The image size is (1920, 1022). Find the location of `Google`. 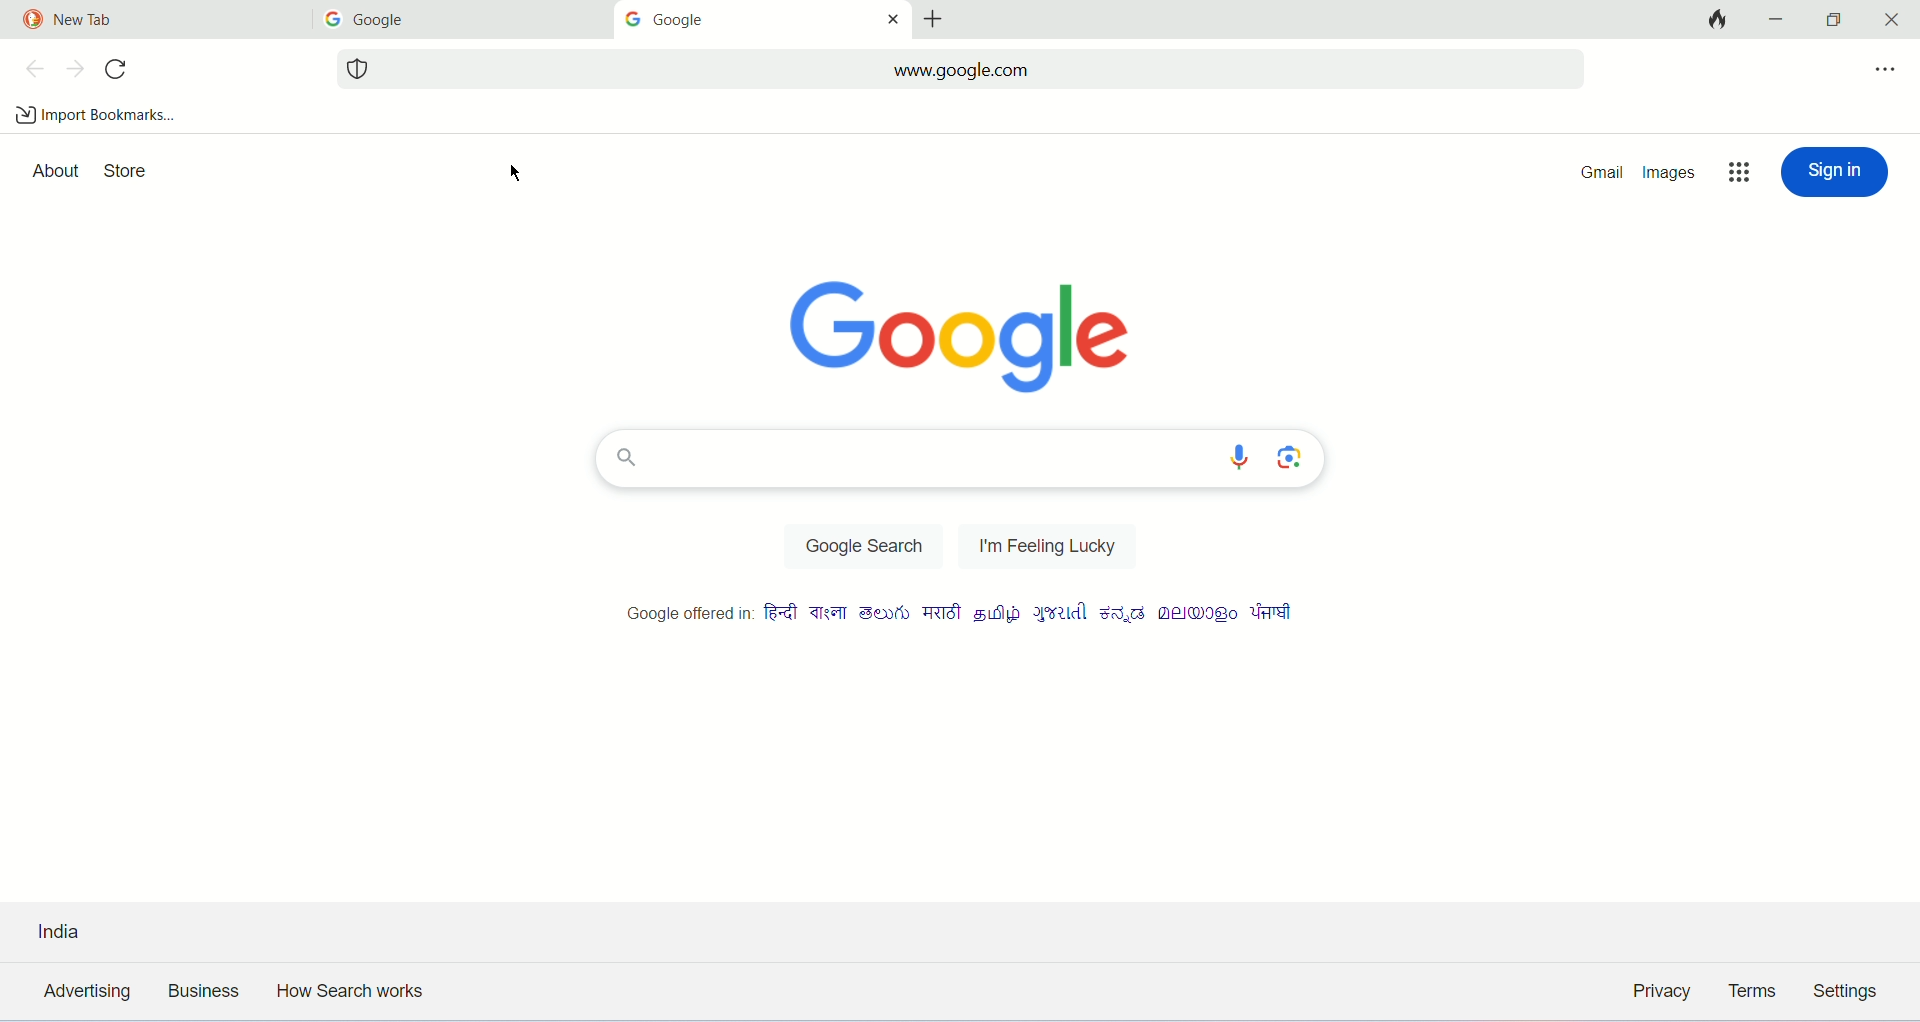

Google is located at coordinates (417, 20).